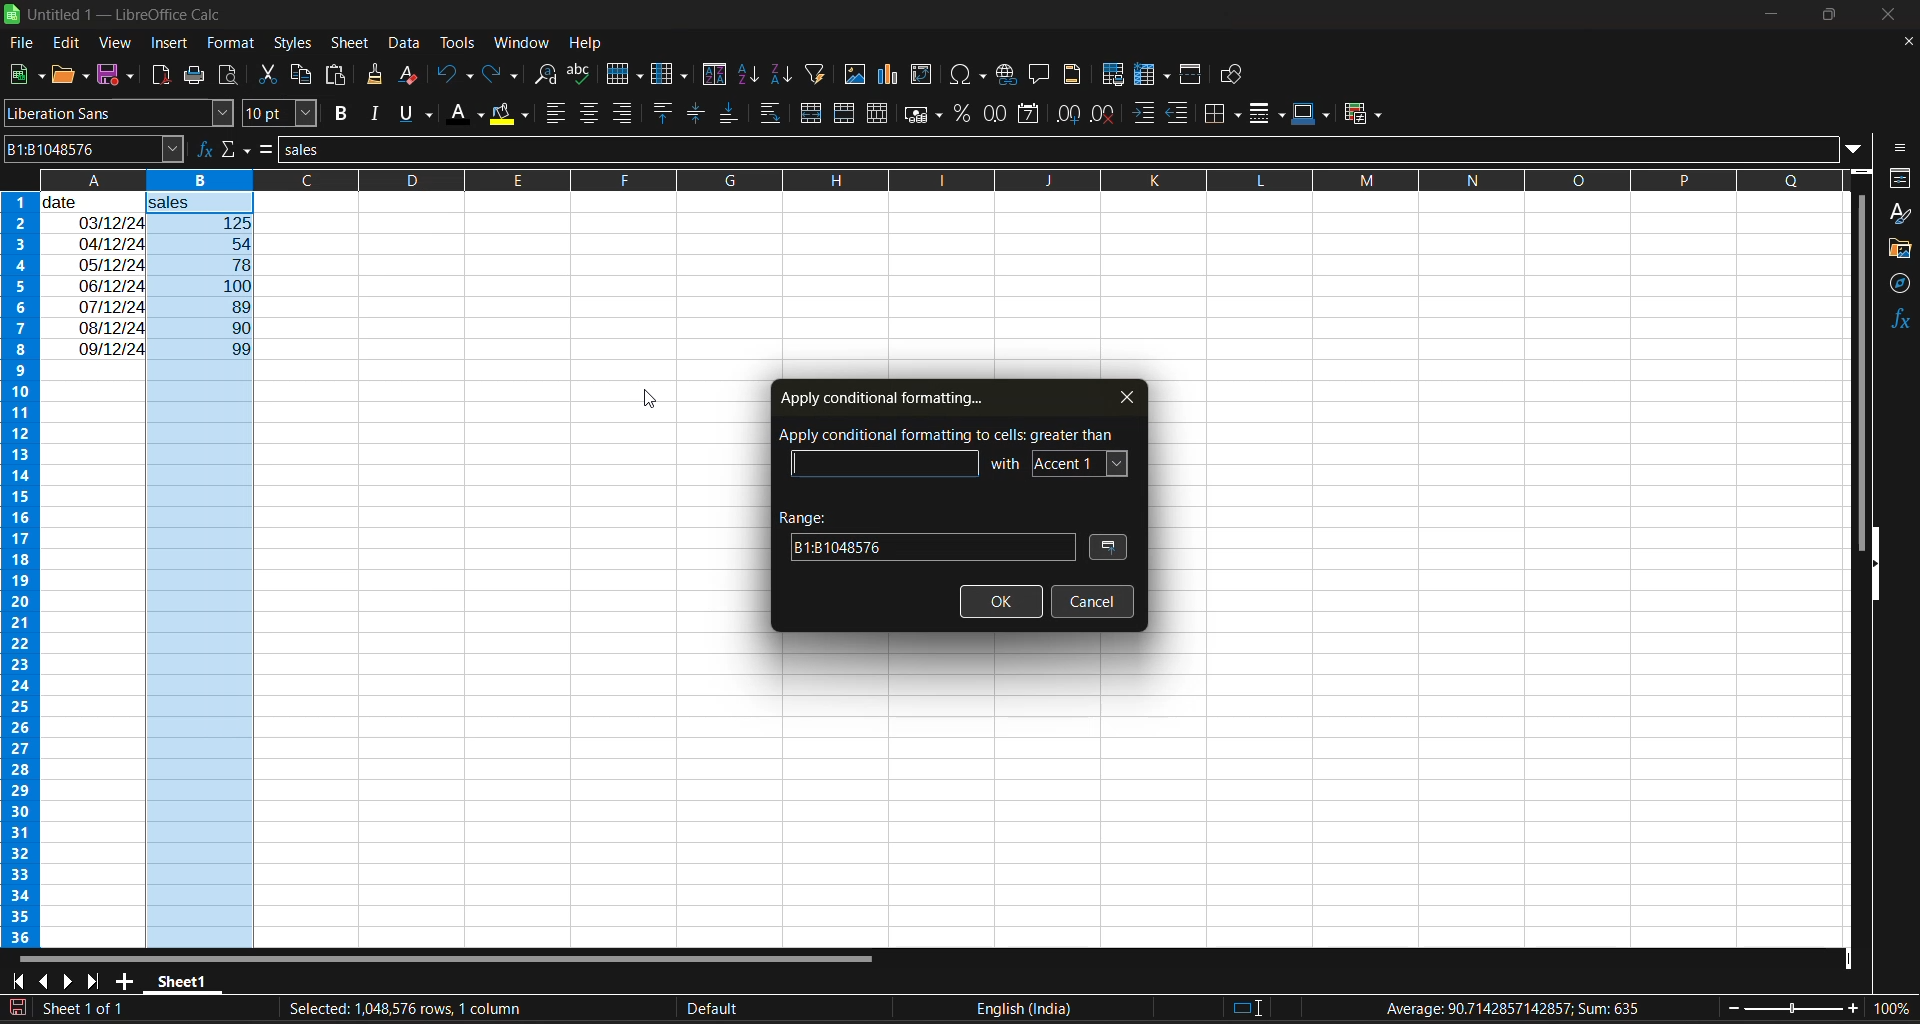 This screenshot has height=1024, width=1920. I want to click on data, so click(403, 44).